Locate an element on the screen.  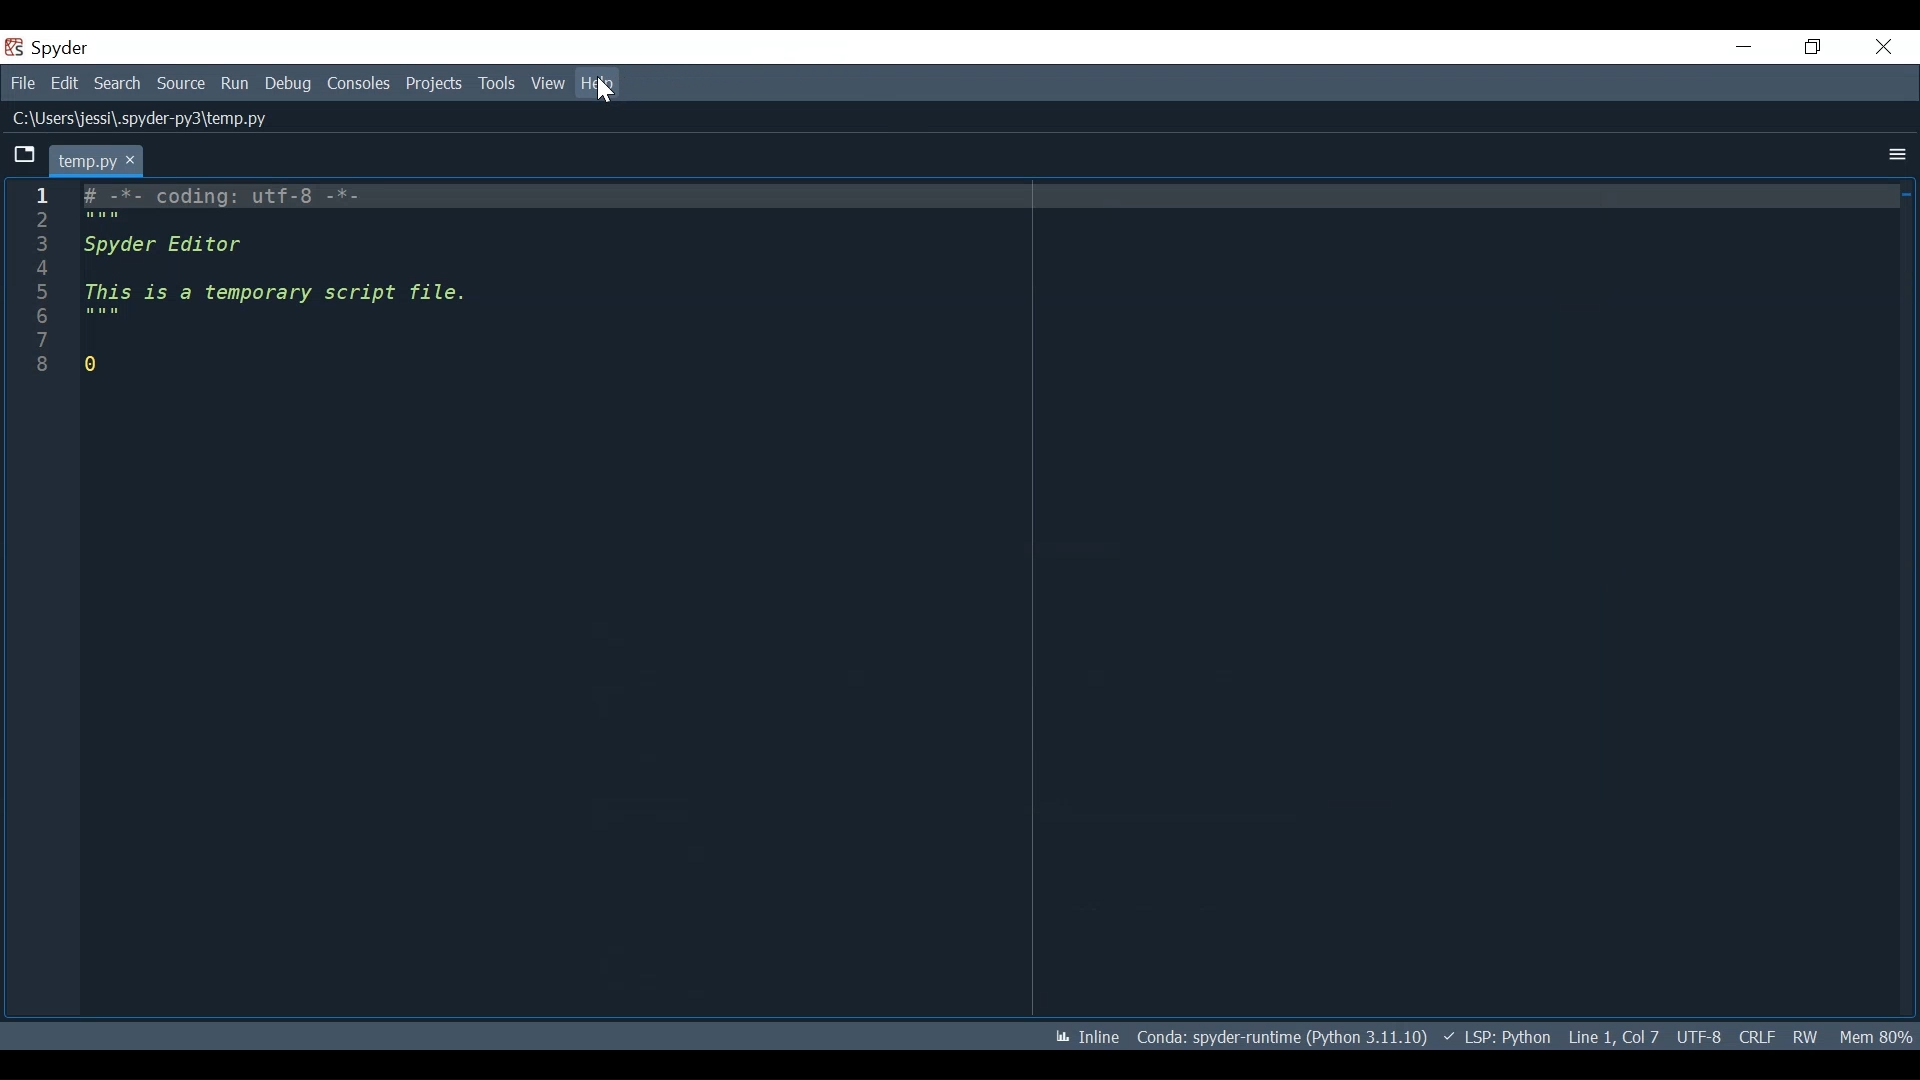
Projects is located at coordinates (434, 84).